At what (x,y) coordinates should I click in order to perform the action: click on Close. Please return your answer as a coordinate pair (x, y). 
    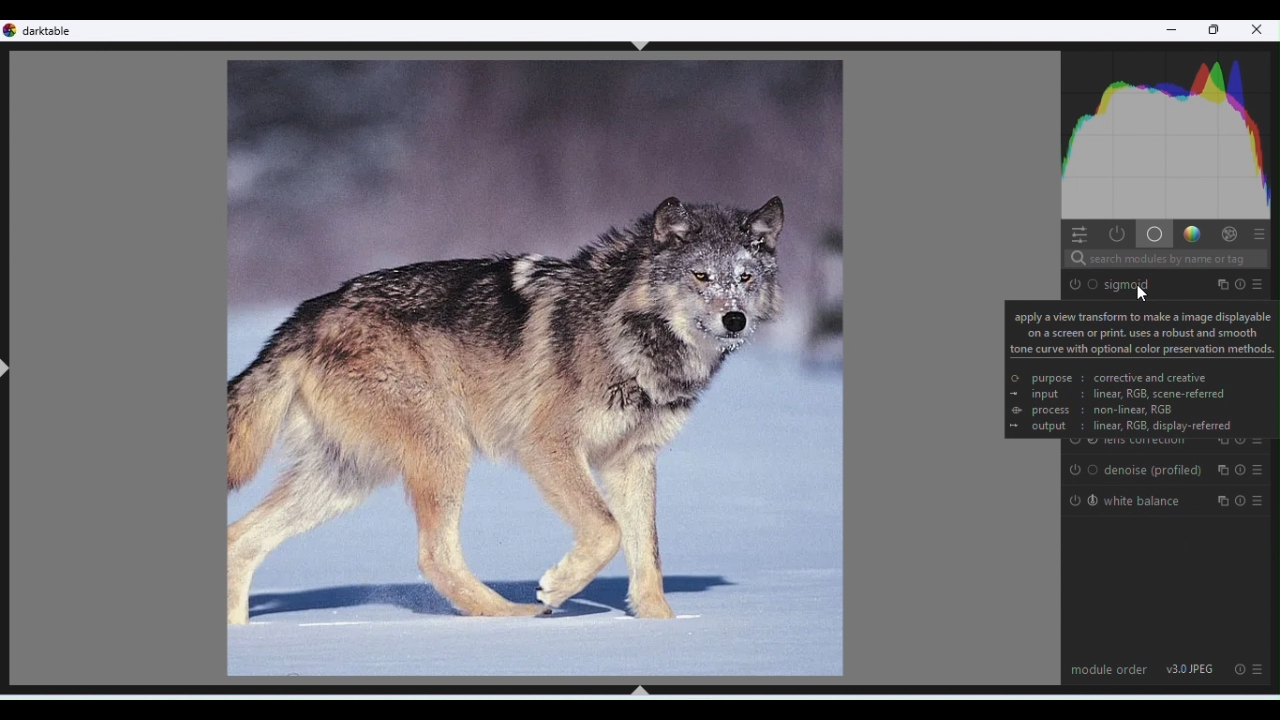
    Looking at the image, I should click on (1258, 32).